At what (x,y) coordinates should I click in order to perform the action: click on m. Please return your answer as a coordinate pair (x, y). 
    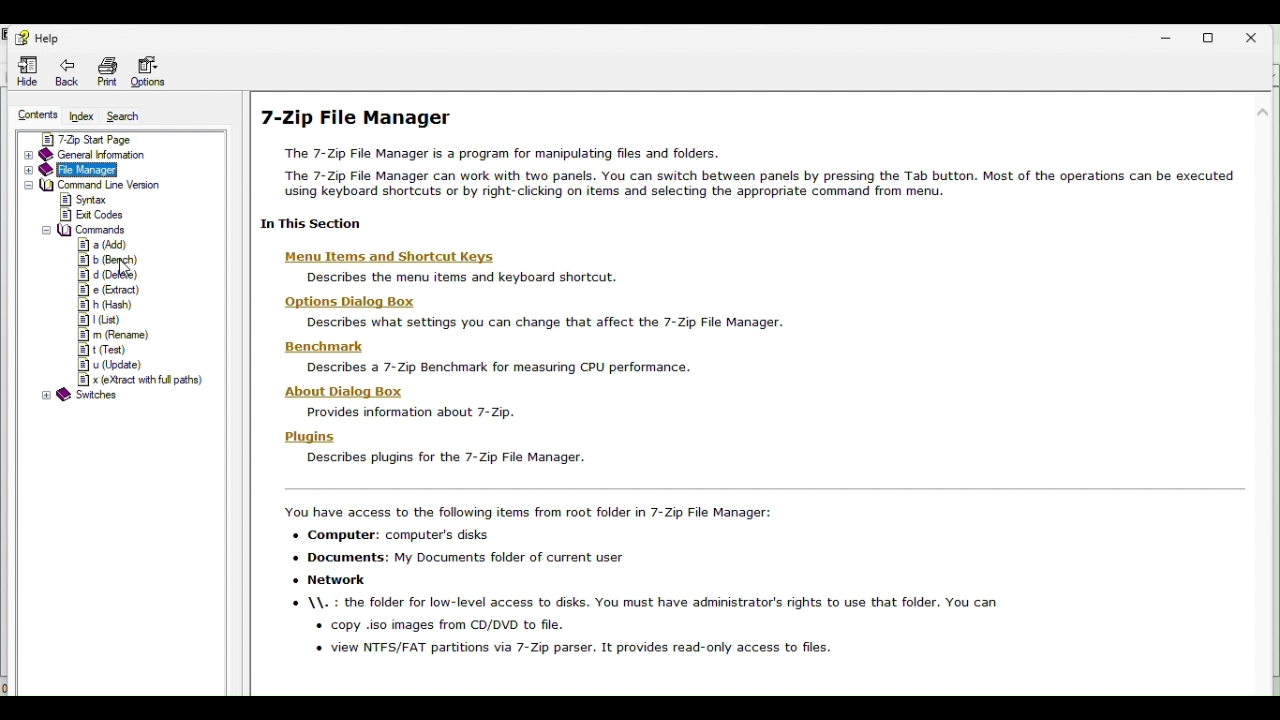
    Looking at the image, I should click on (117, 336).